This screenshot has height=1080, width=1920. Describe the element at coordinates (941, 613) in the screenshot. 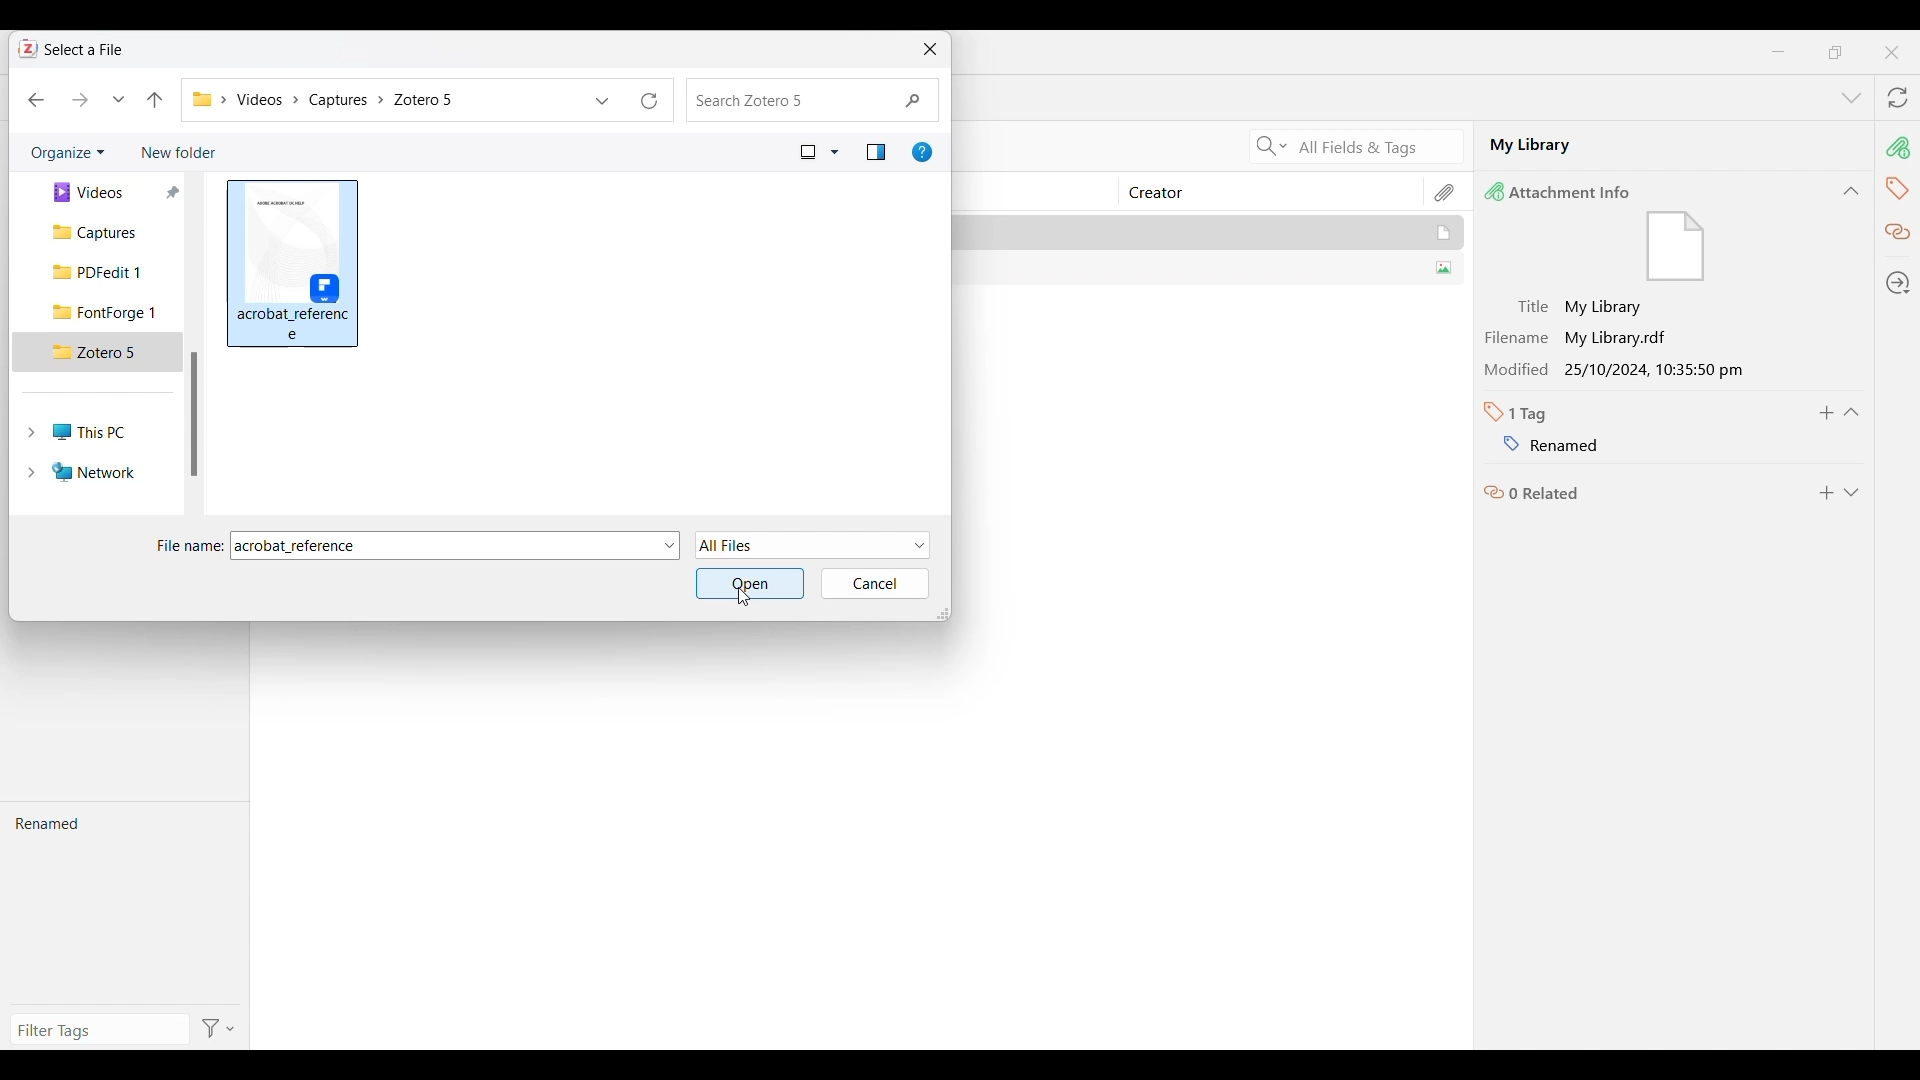

I see `Change dimension of window` at that location.